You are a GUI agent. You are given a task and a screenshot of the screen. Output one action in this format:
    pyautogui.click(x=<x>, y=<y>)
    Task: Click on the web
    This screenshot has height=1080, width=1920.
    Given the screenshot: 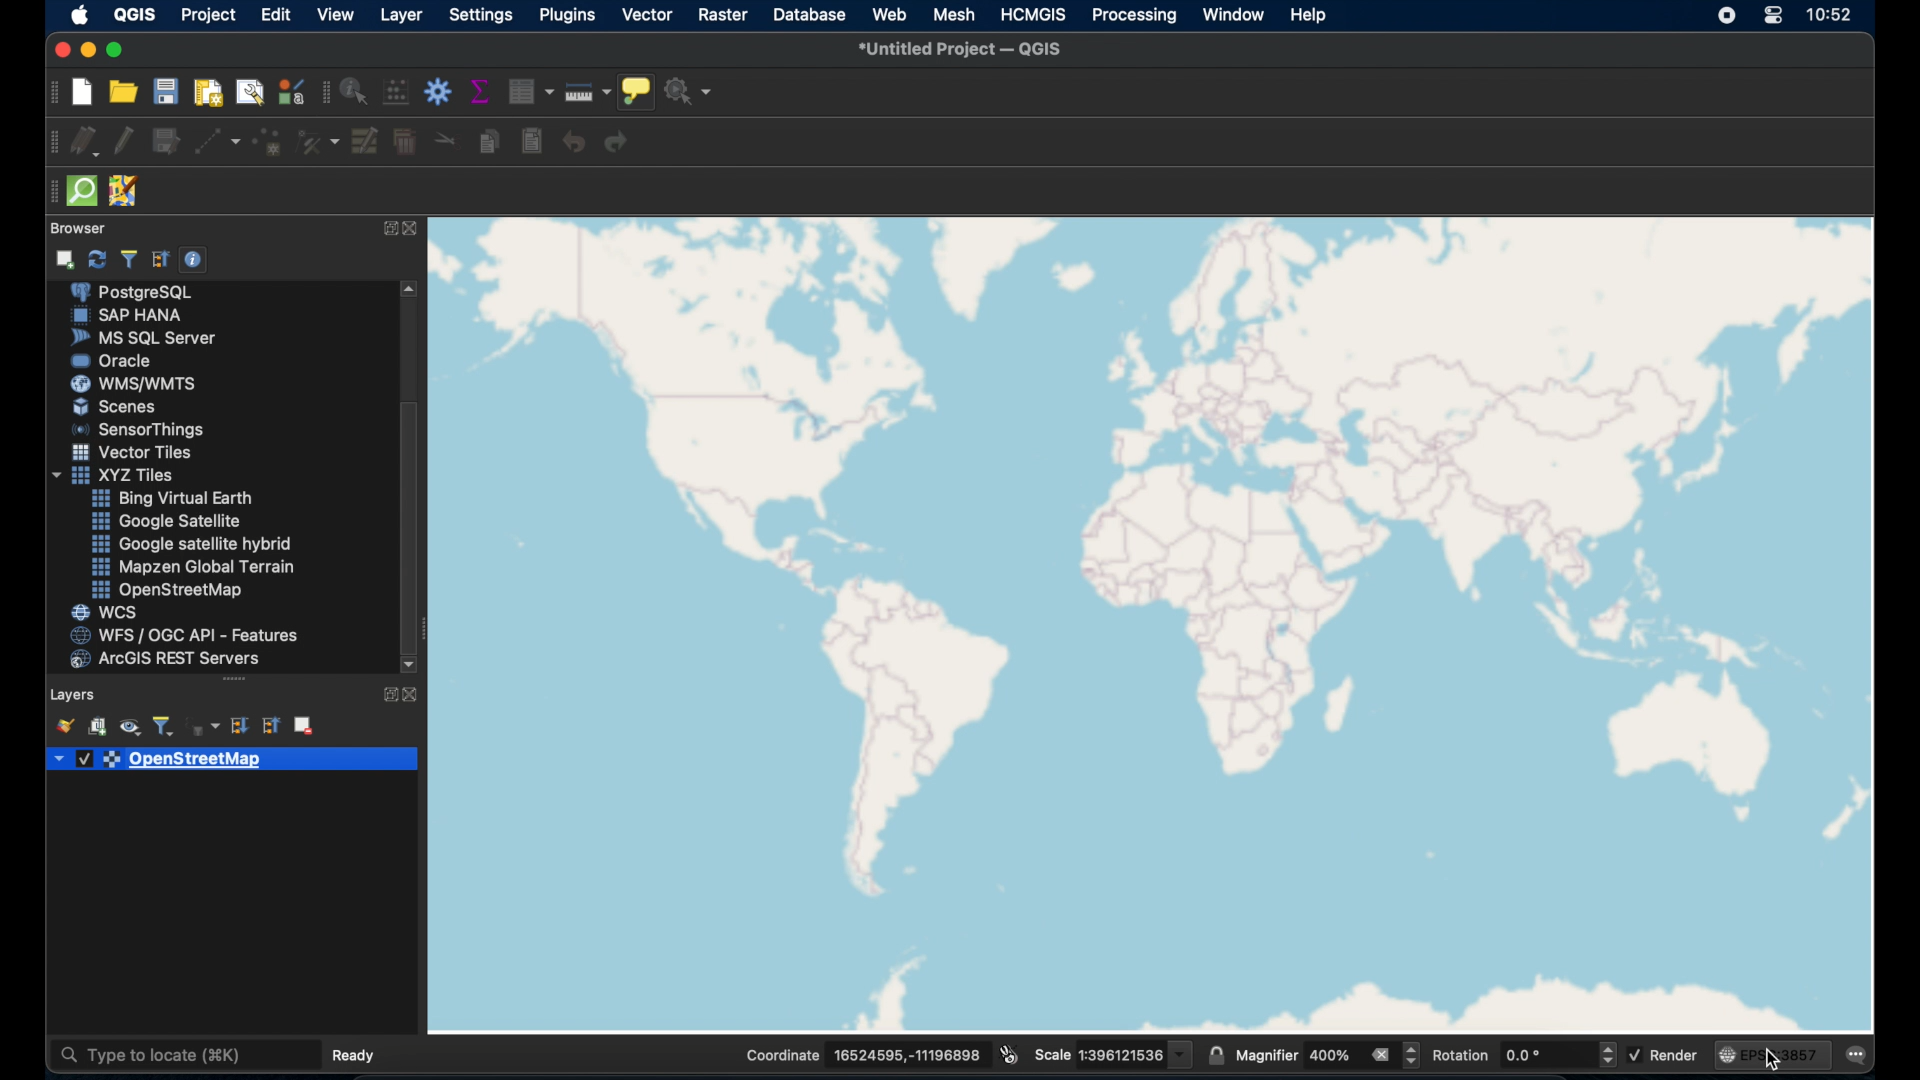 What is the action you would take?
    pyautogui.click(x=892, y=15)
    